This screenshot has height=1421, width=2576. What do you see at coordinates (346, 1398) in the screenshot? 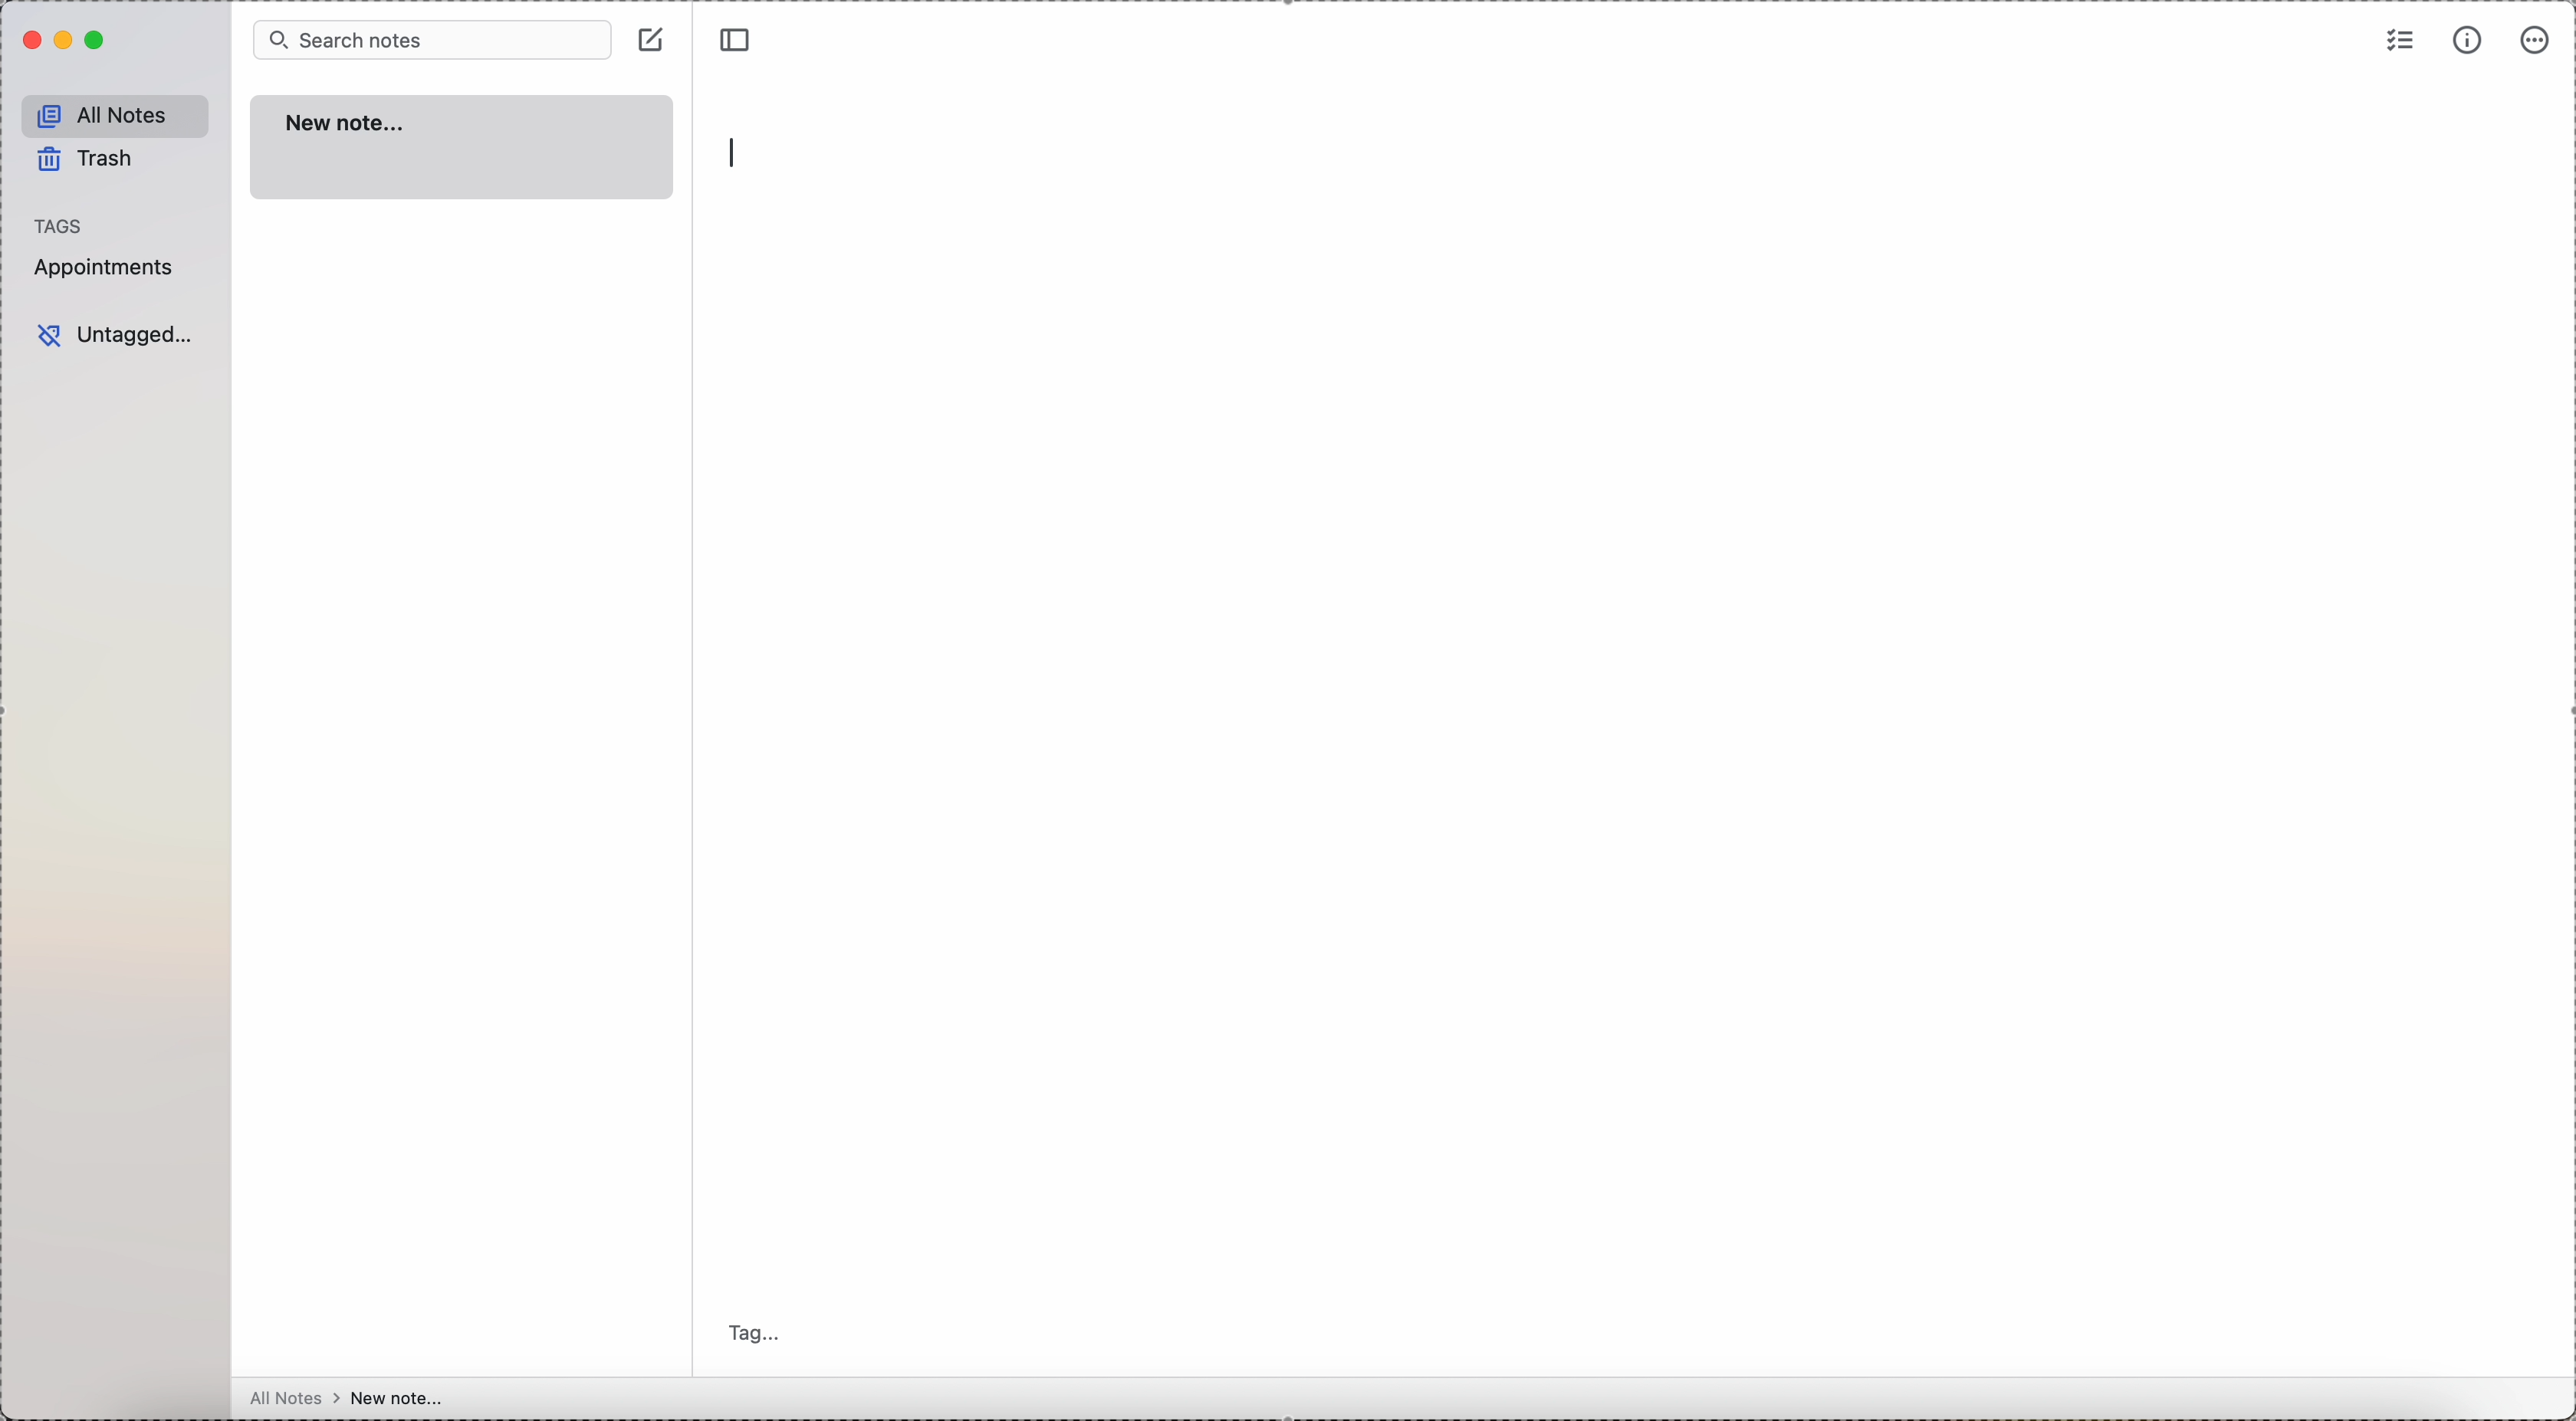
I see `all notes > new note...` at bounding box center [346, 1398].